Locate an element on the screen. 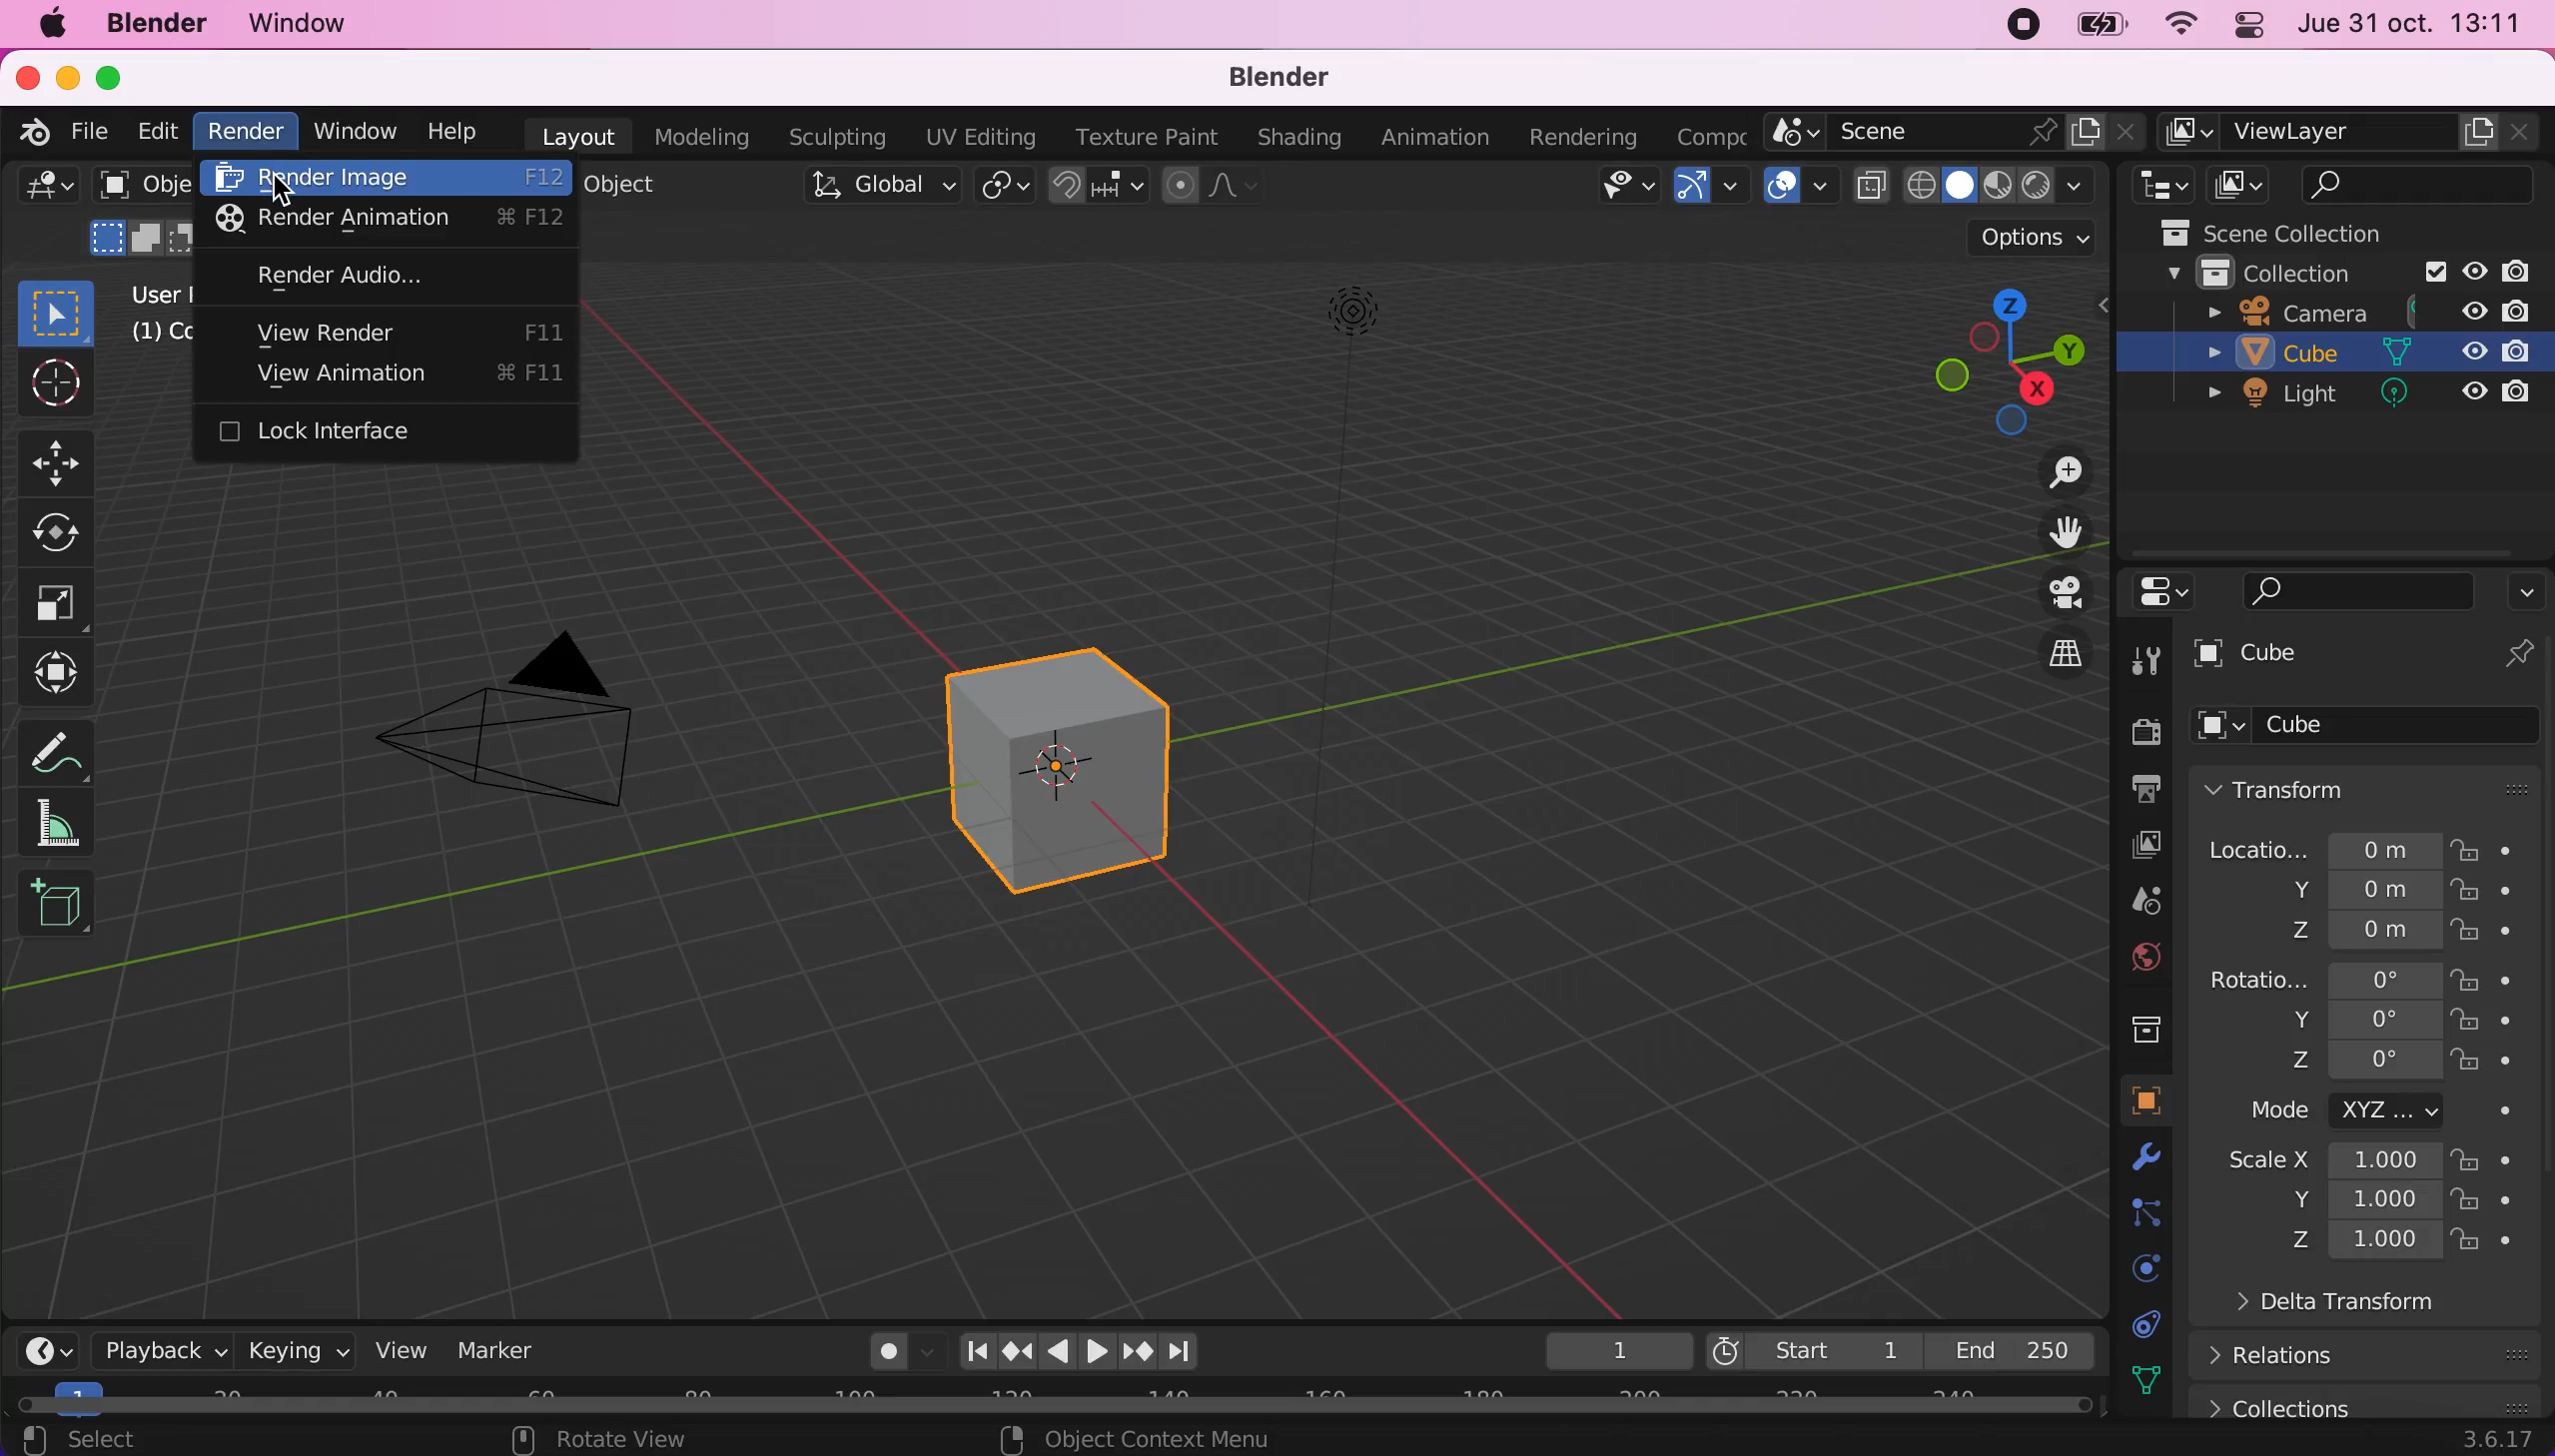  lock is located at coordinates (2486, 1202).